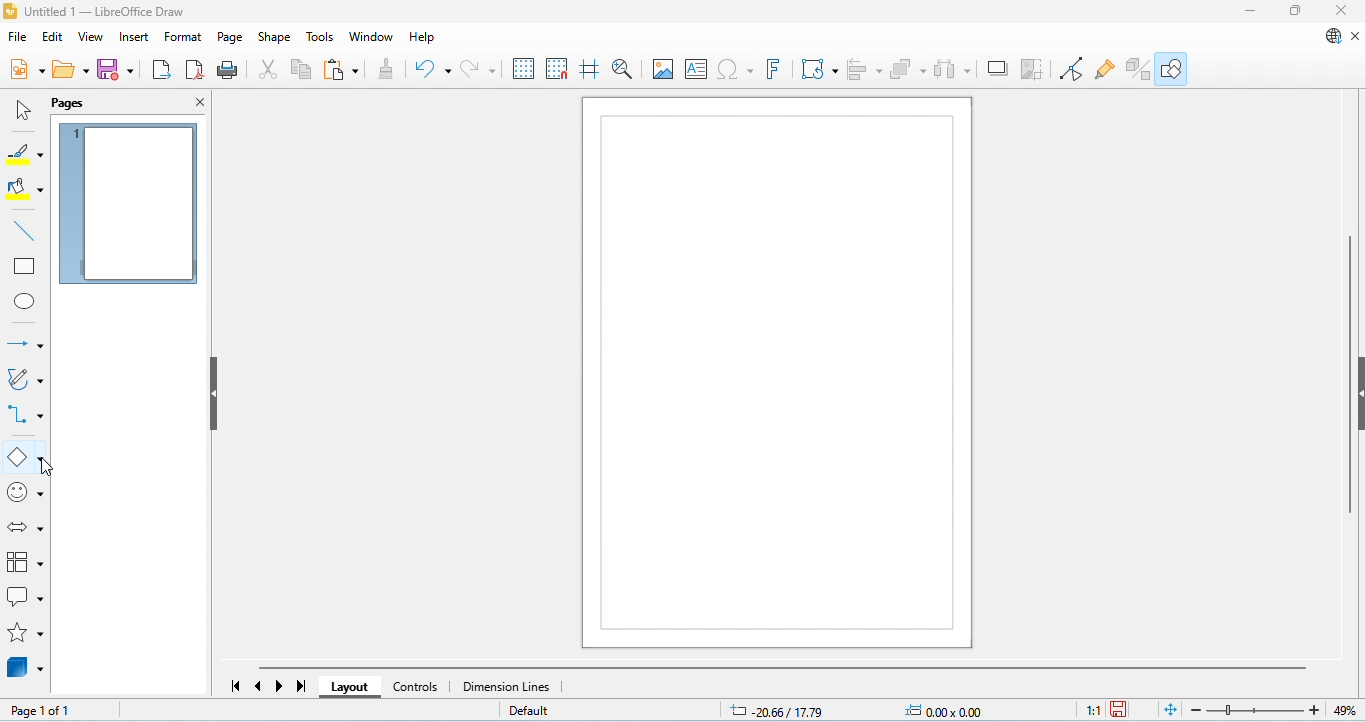  What do you see at coordinates (301, 69) in the screenshot?
I see `copy` at bounding box center [301, 69].